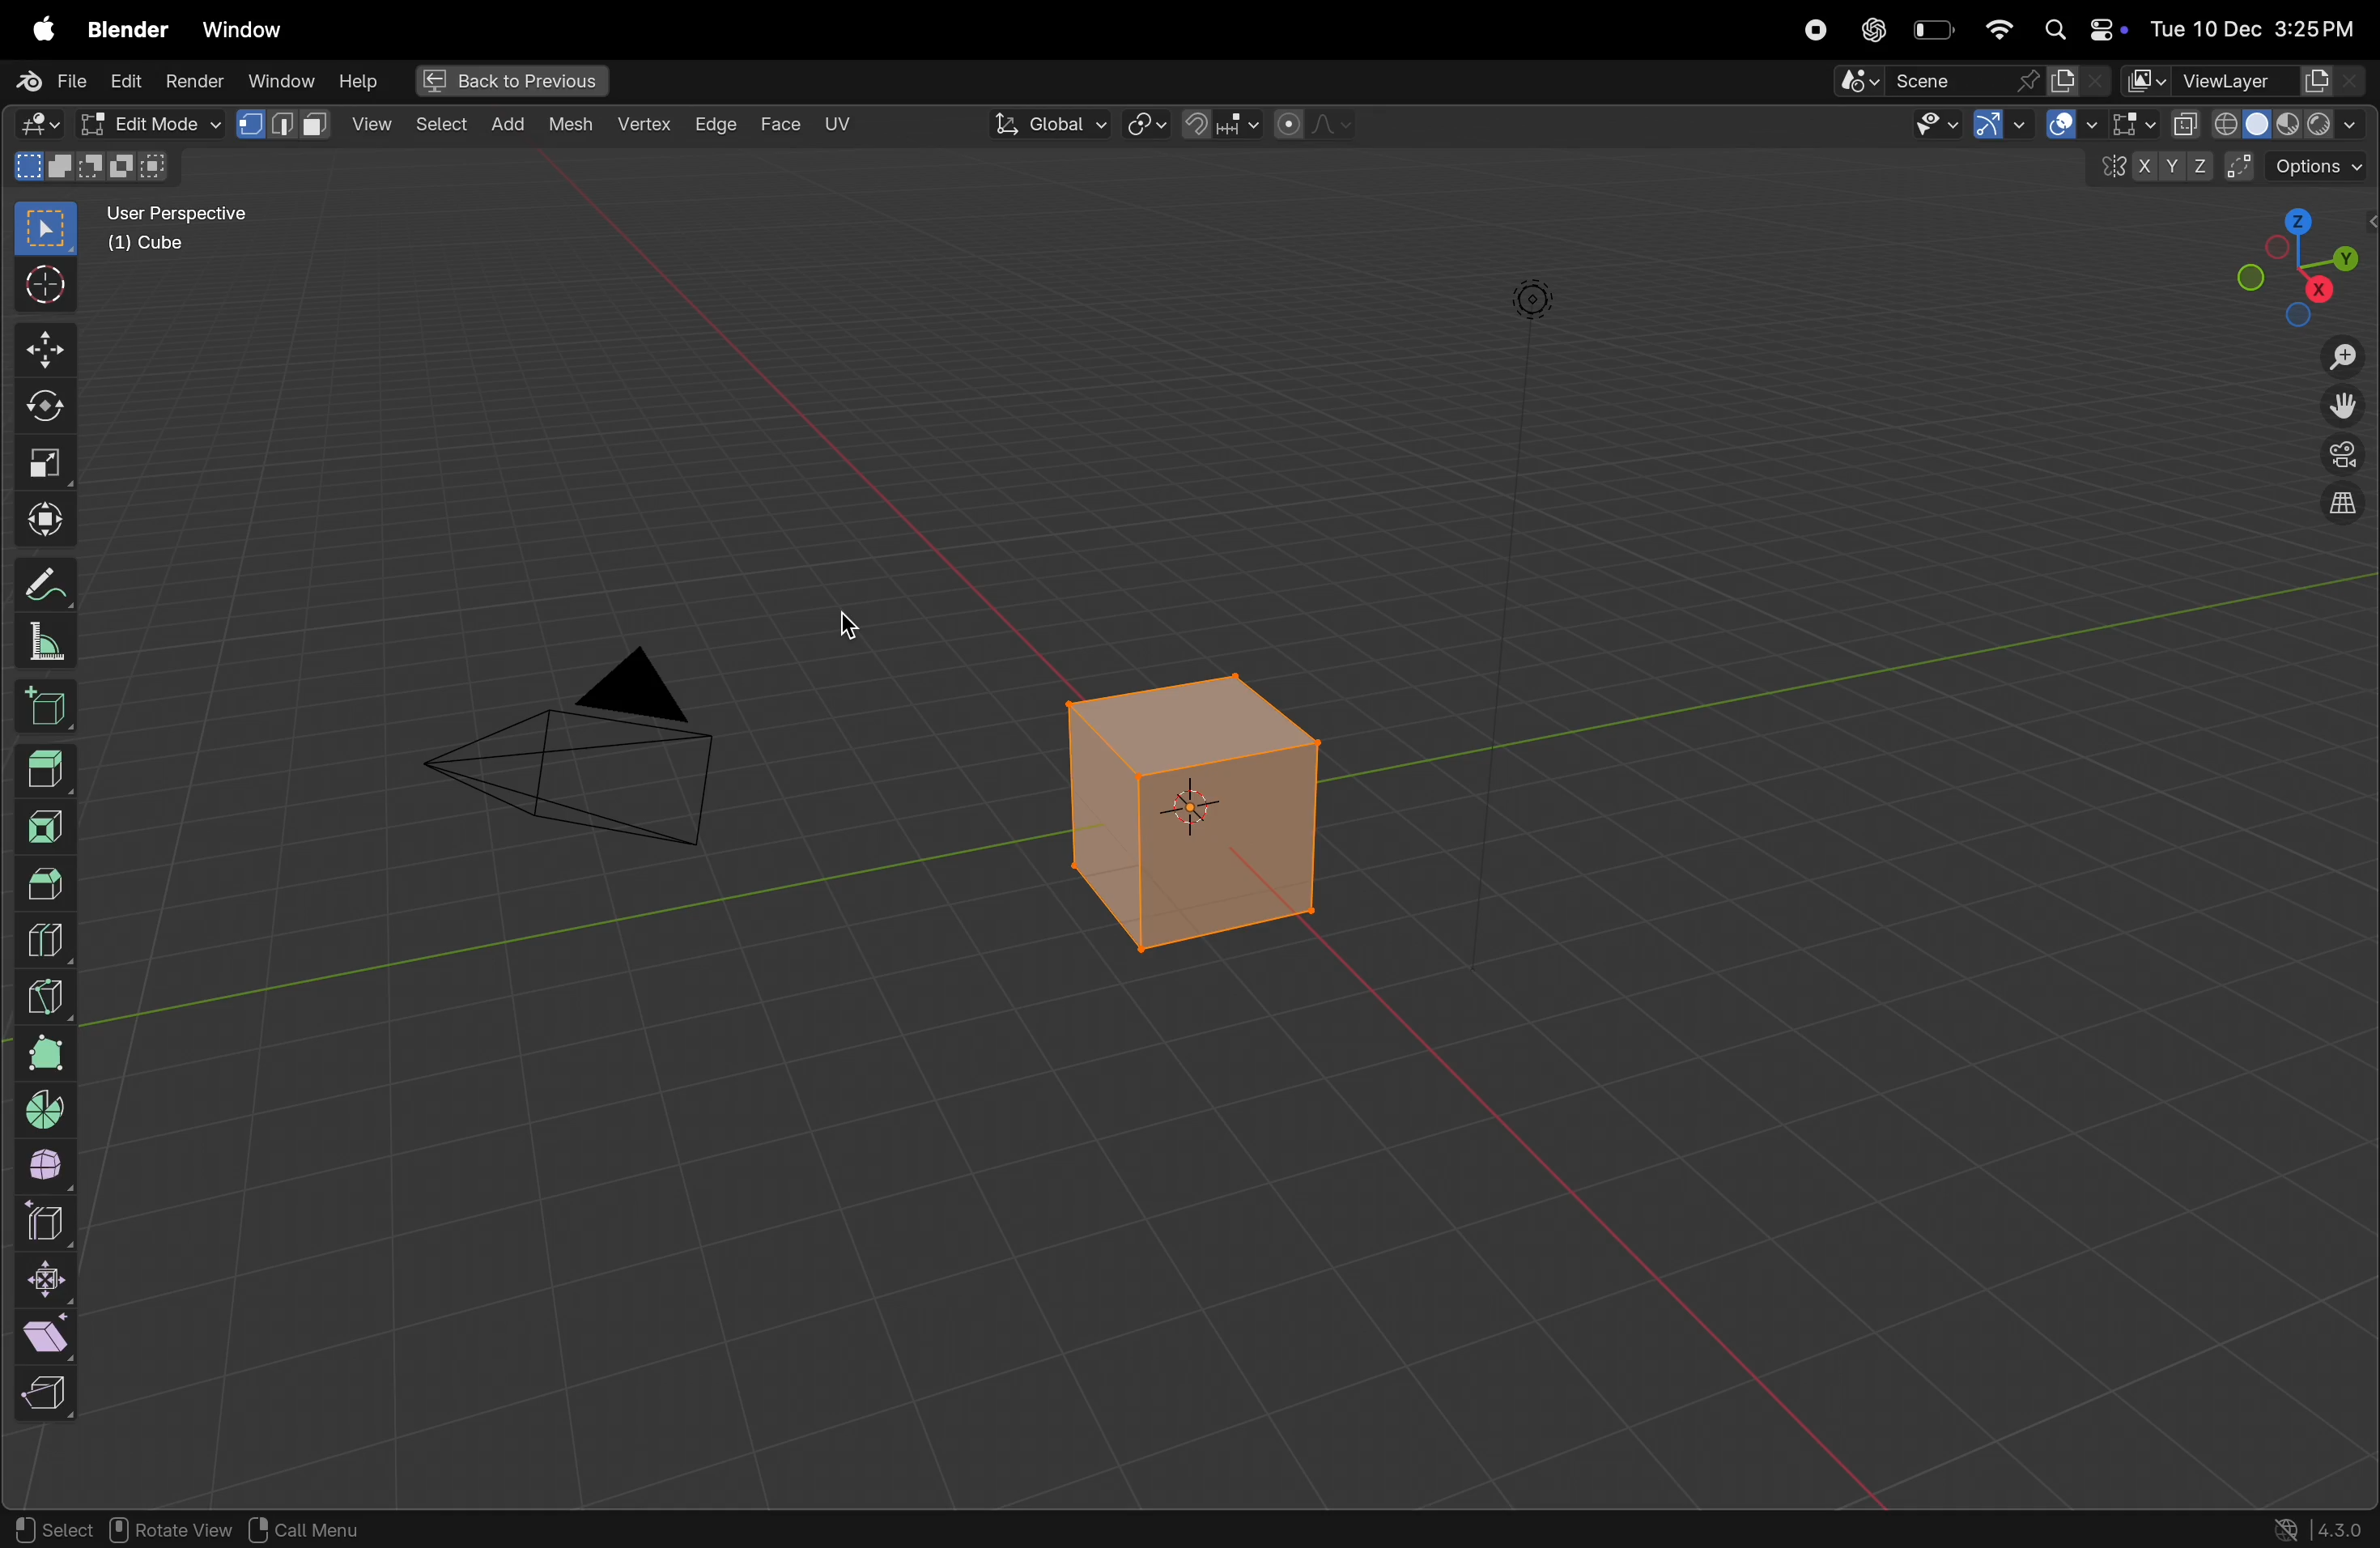 The width and height of the screenshot is (2380, 1548). Describe the element at coordinates (374, 124) in the screenshot. I see `select` at that location.